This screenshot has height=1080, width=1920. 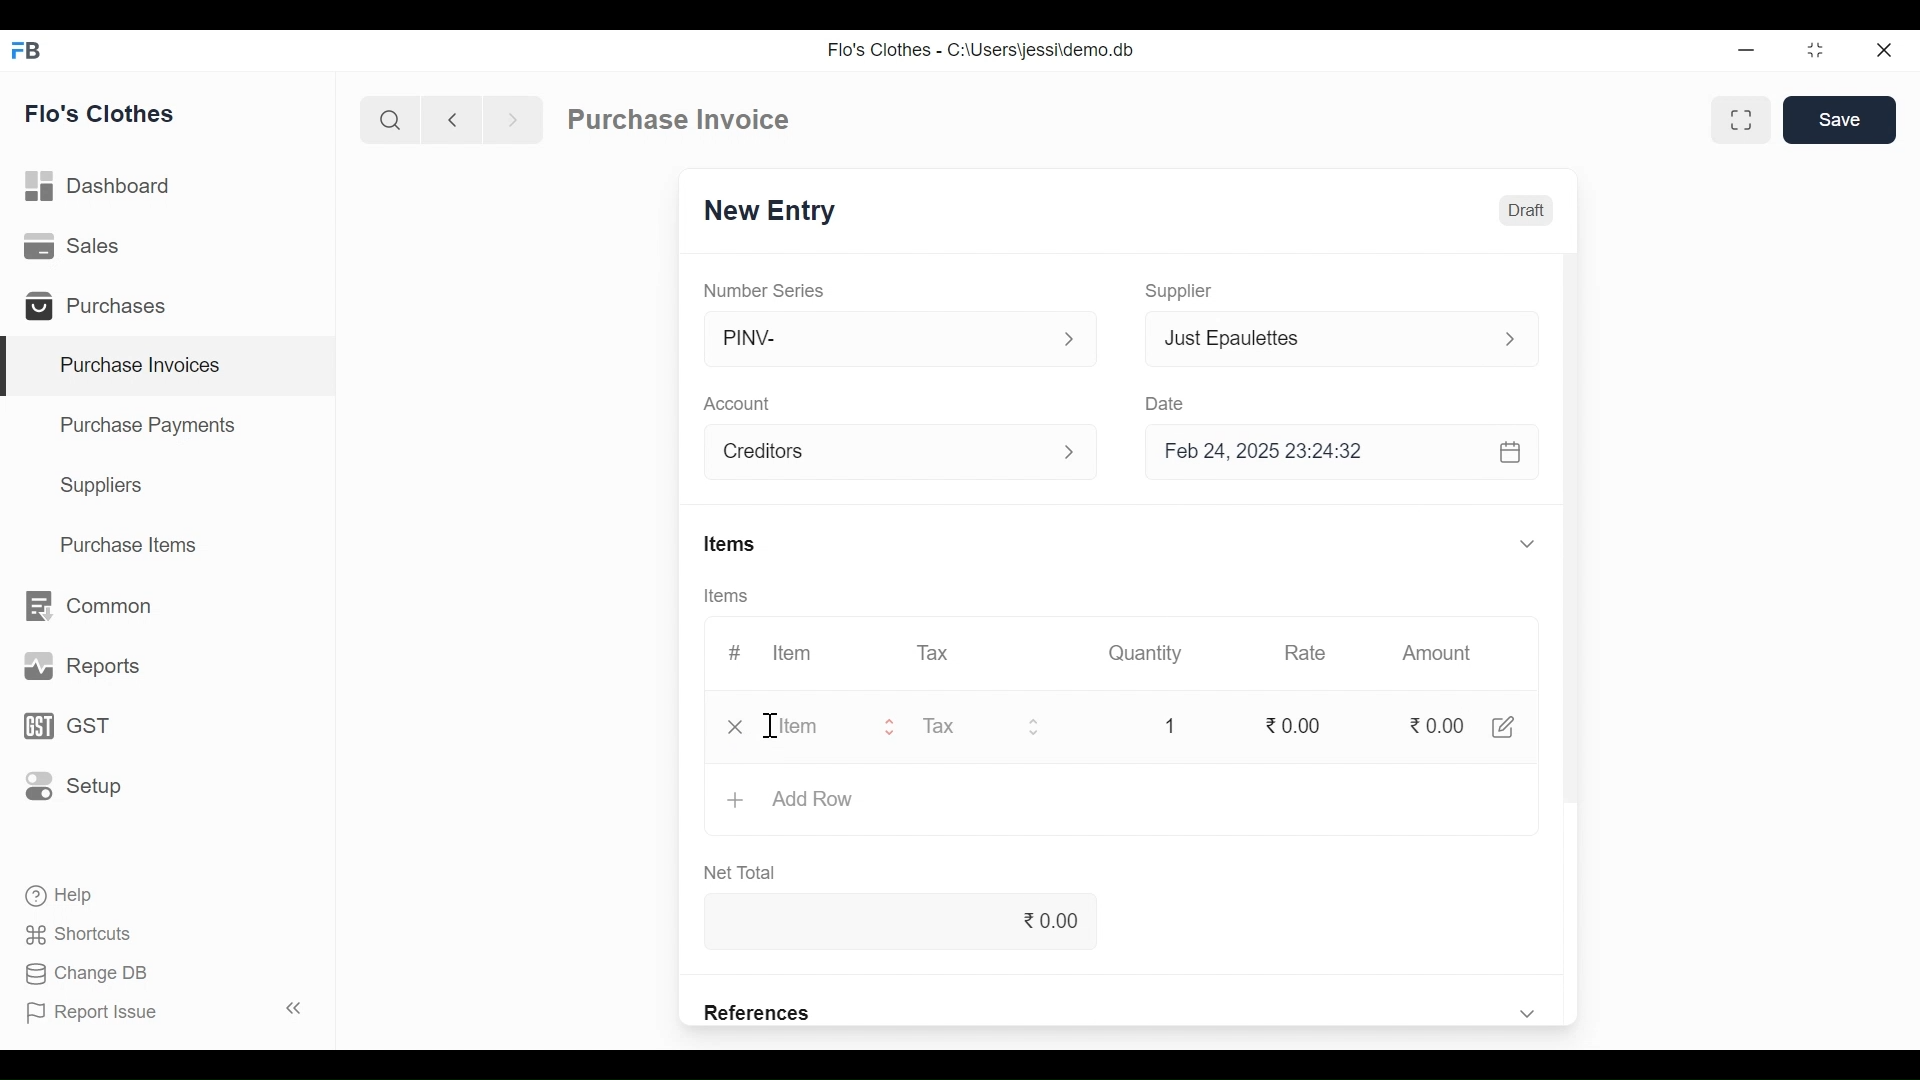 I want to click on Toggle between form and full width, so click(x=1737, y=122).